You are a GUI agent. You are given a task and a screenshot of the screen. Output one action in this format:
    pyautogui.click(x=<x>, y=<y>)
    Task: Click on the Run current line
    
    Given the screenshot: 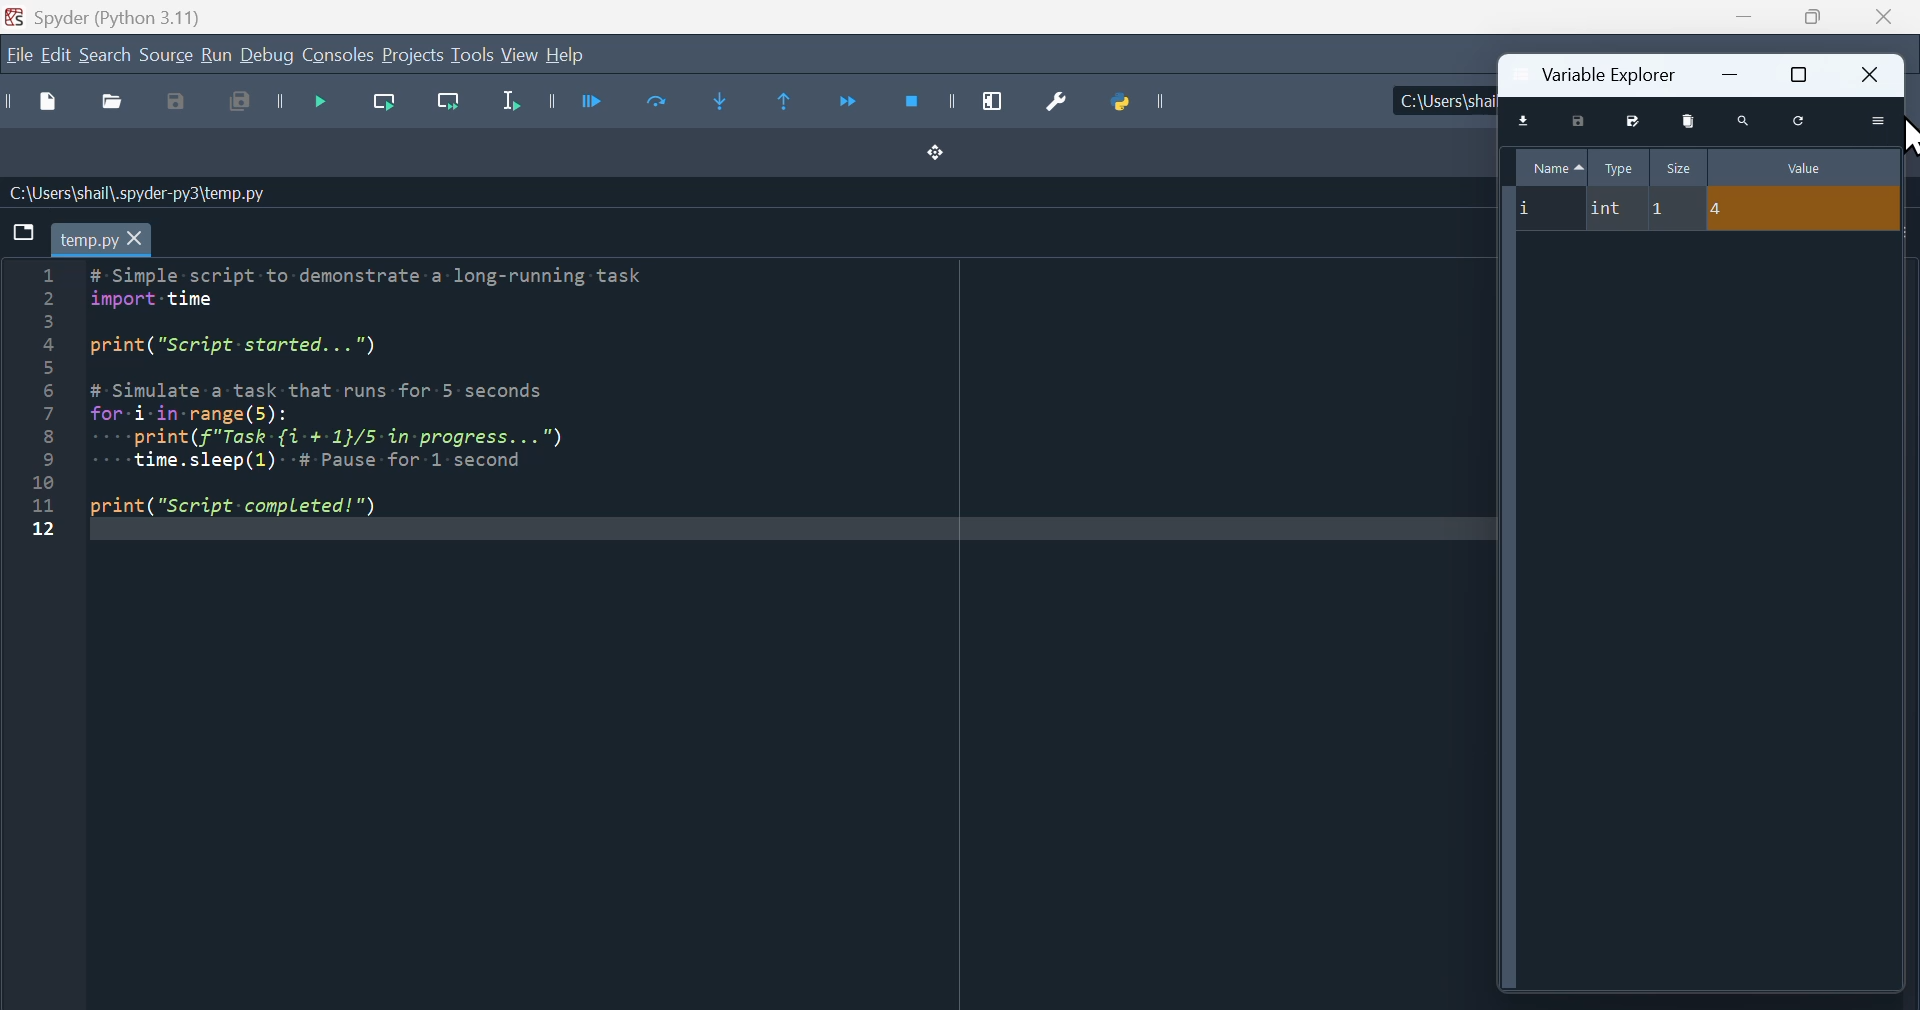 What is the action you would take?
    pyautogui.click(x=380, y=107)
    